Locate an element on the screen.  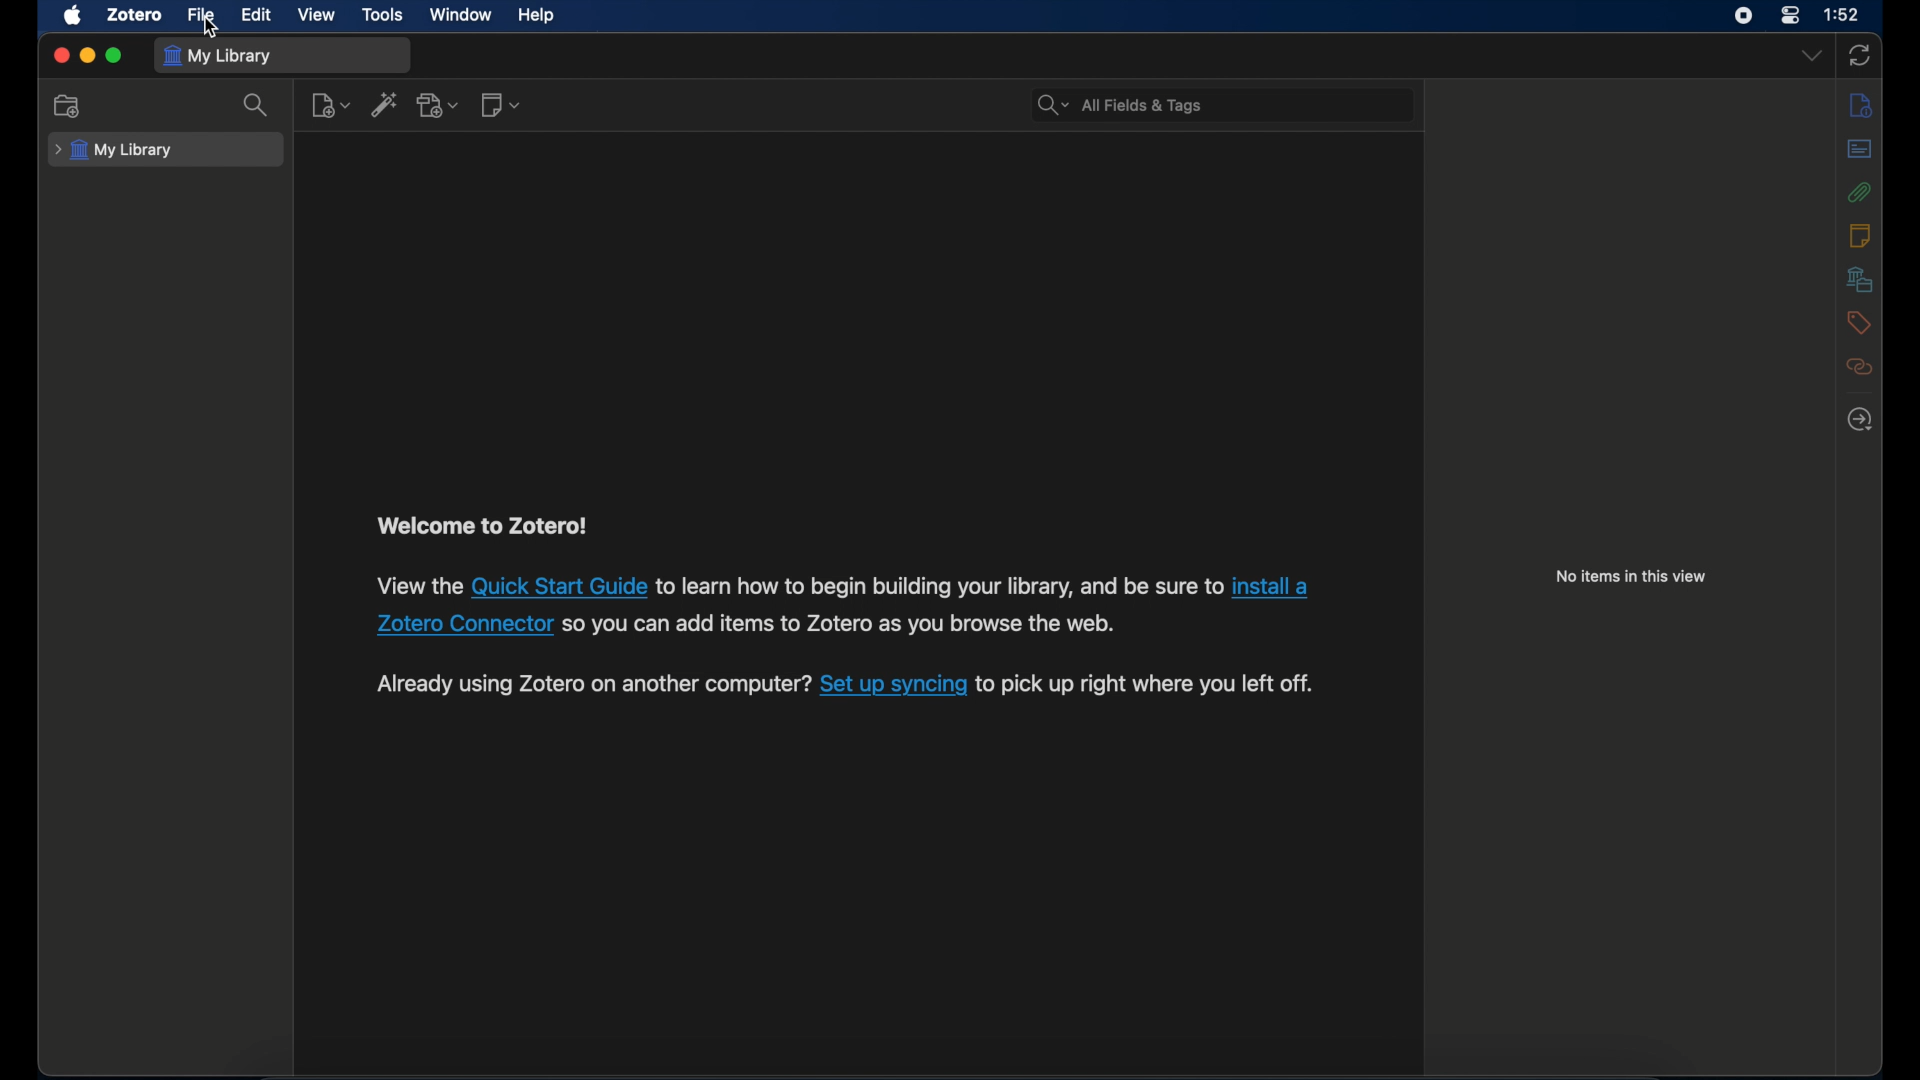
tags is located at coordinates (1860, 323).